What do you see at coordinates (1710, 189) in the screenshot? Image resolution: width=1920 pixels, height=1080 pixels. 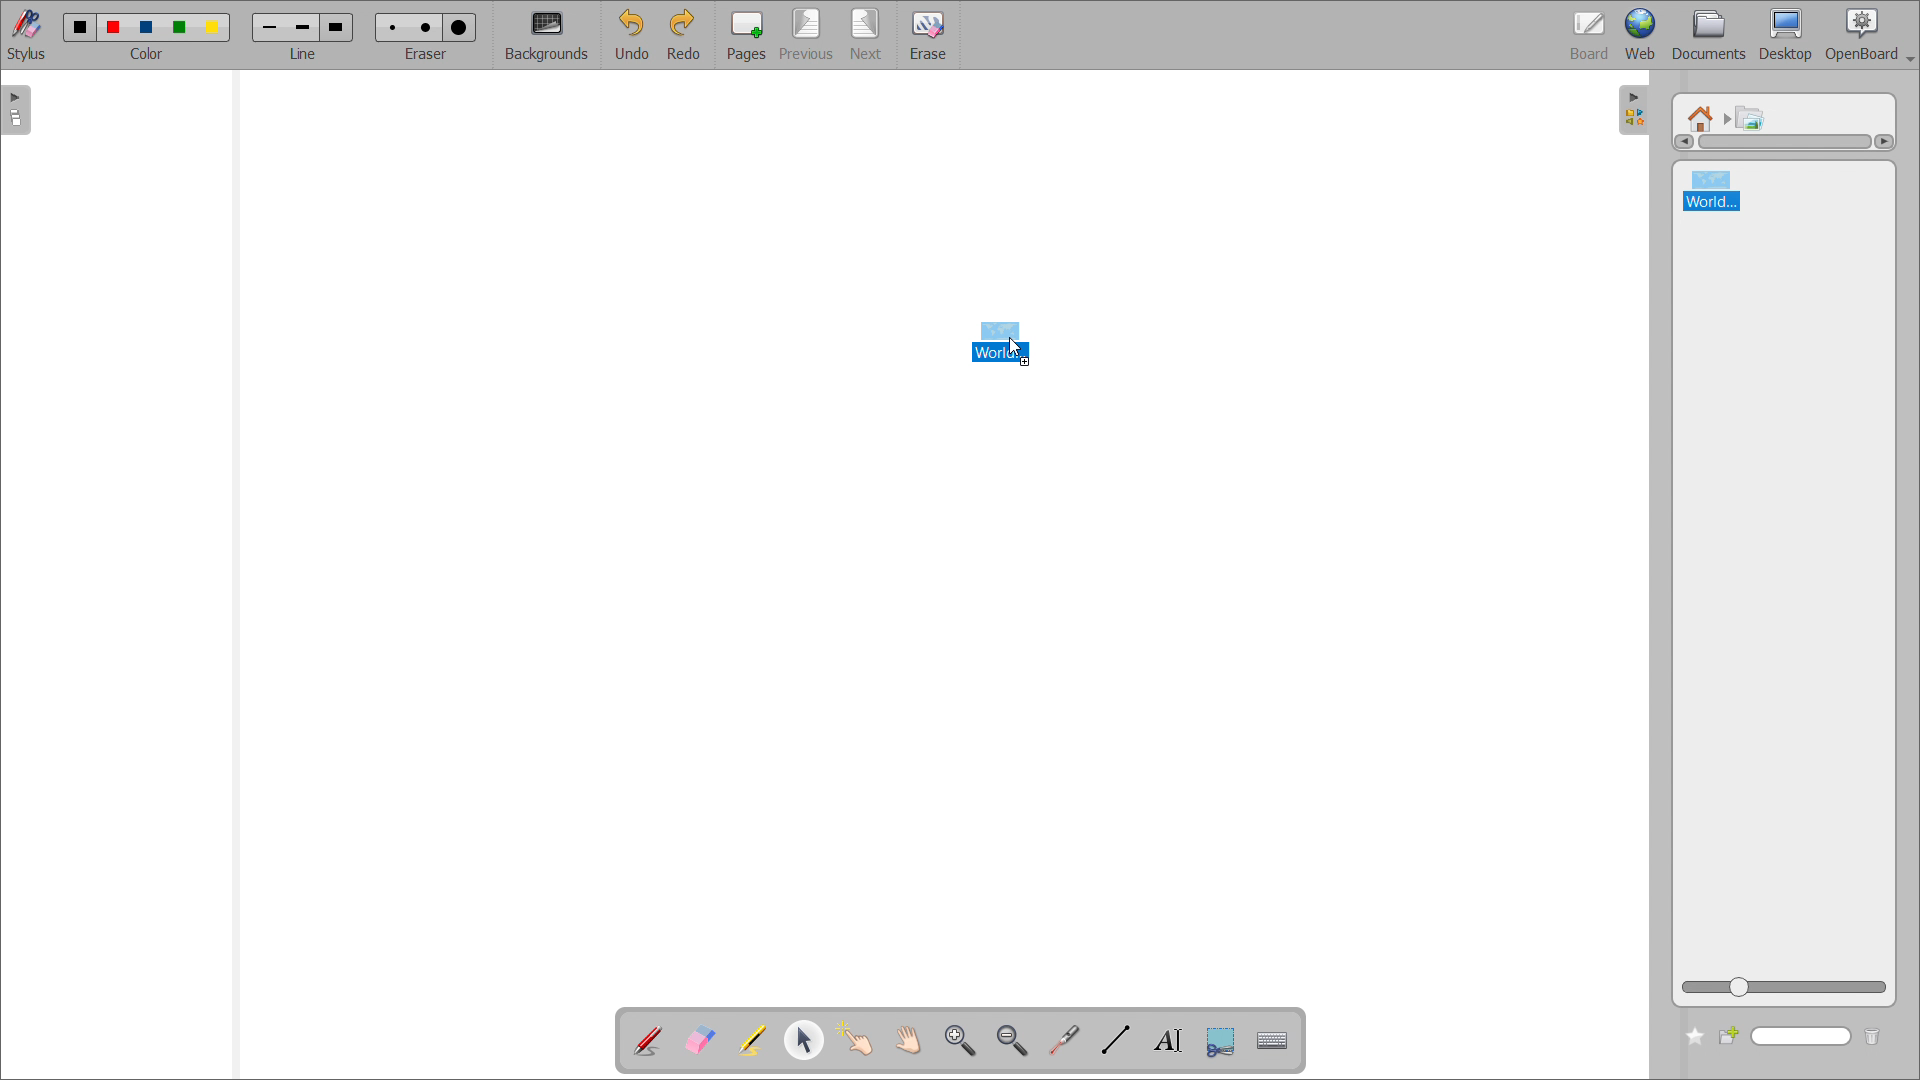 I see `world` at bounding box center [1710, 189].